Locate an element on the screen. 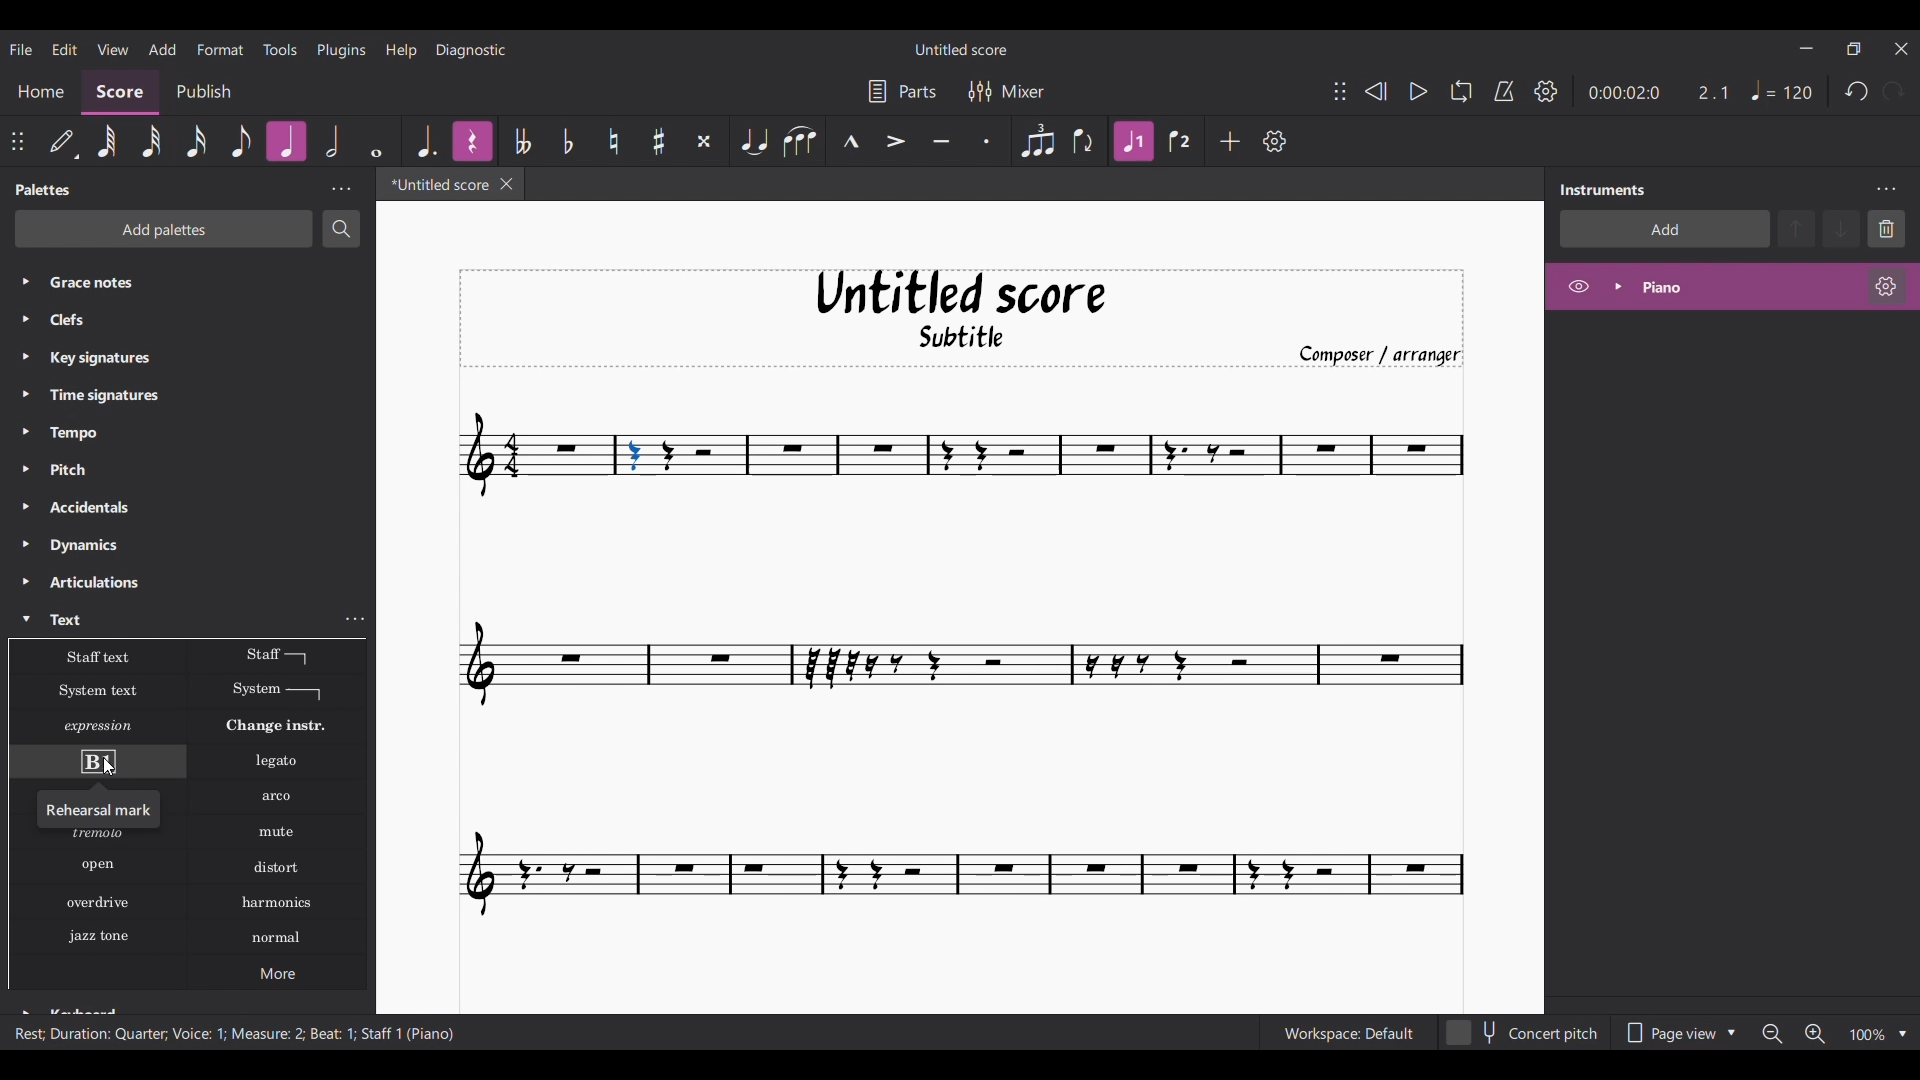 The image size is (1920, 1080). Publish section is located at coordinates (203, 93).